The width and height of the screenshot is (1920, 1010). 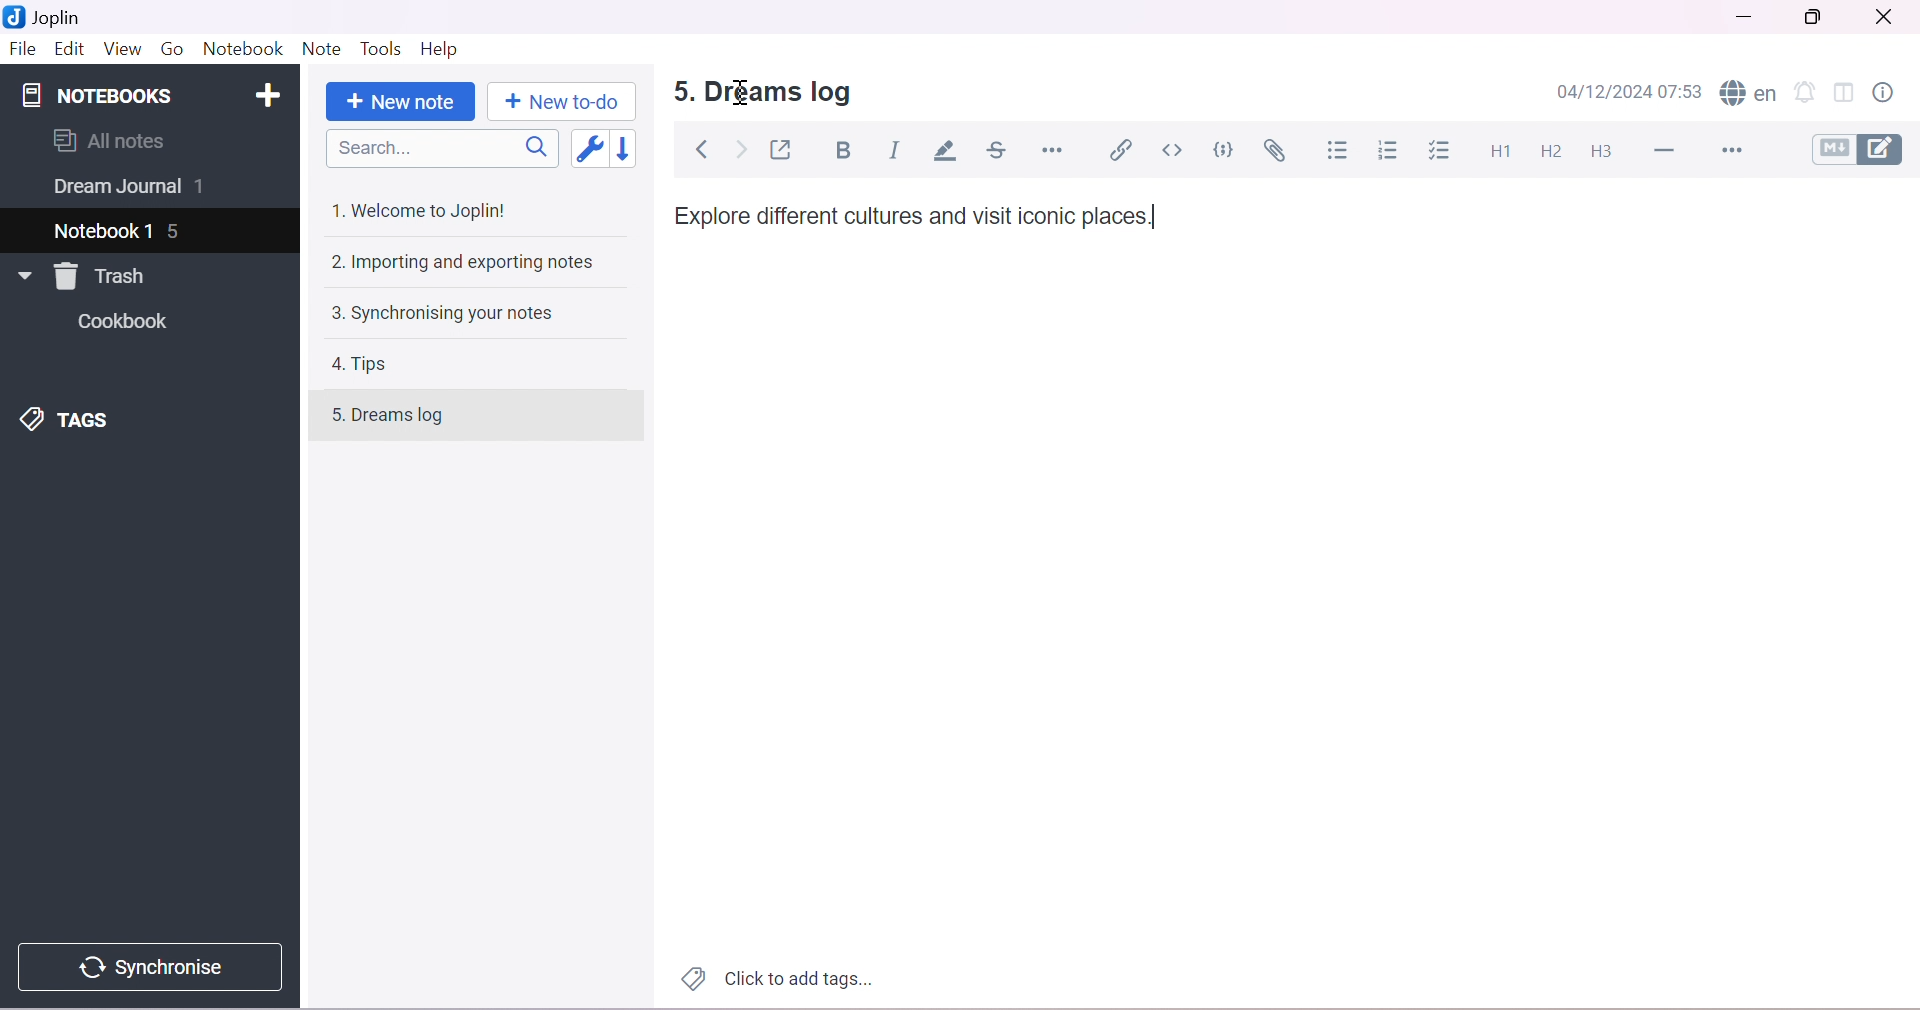 I want to click on Heading 1, so click(x=1503, y=150).